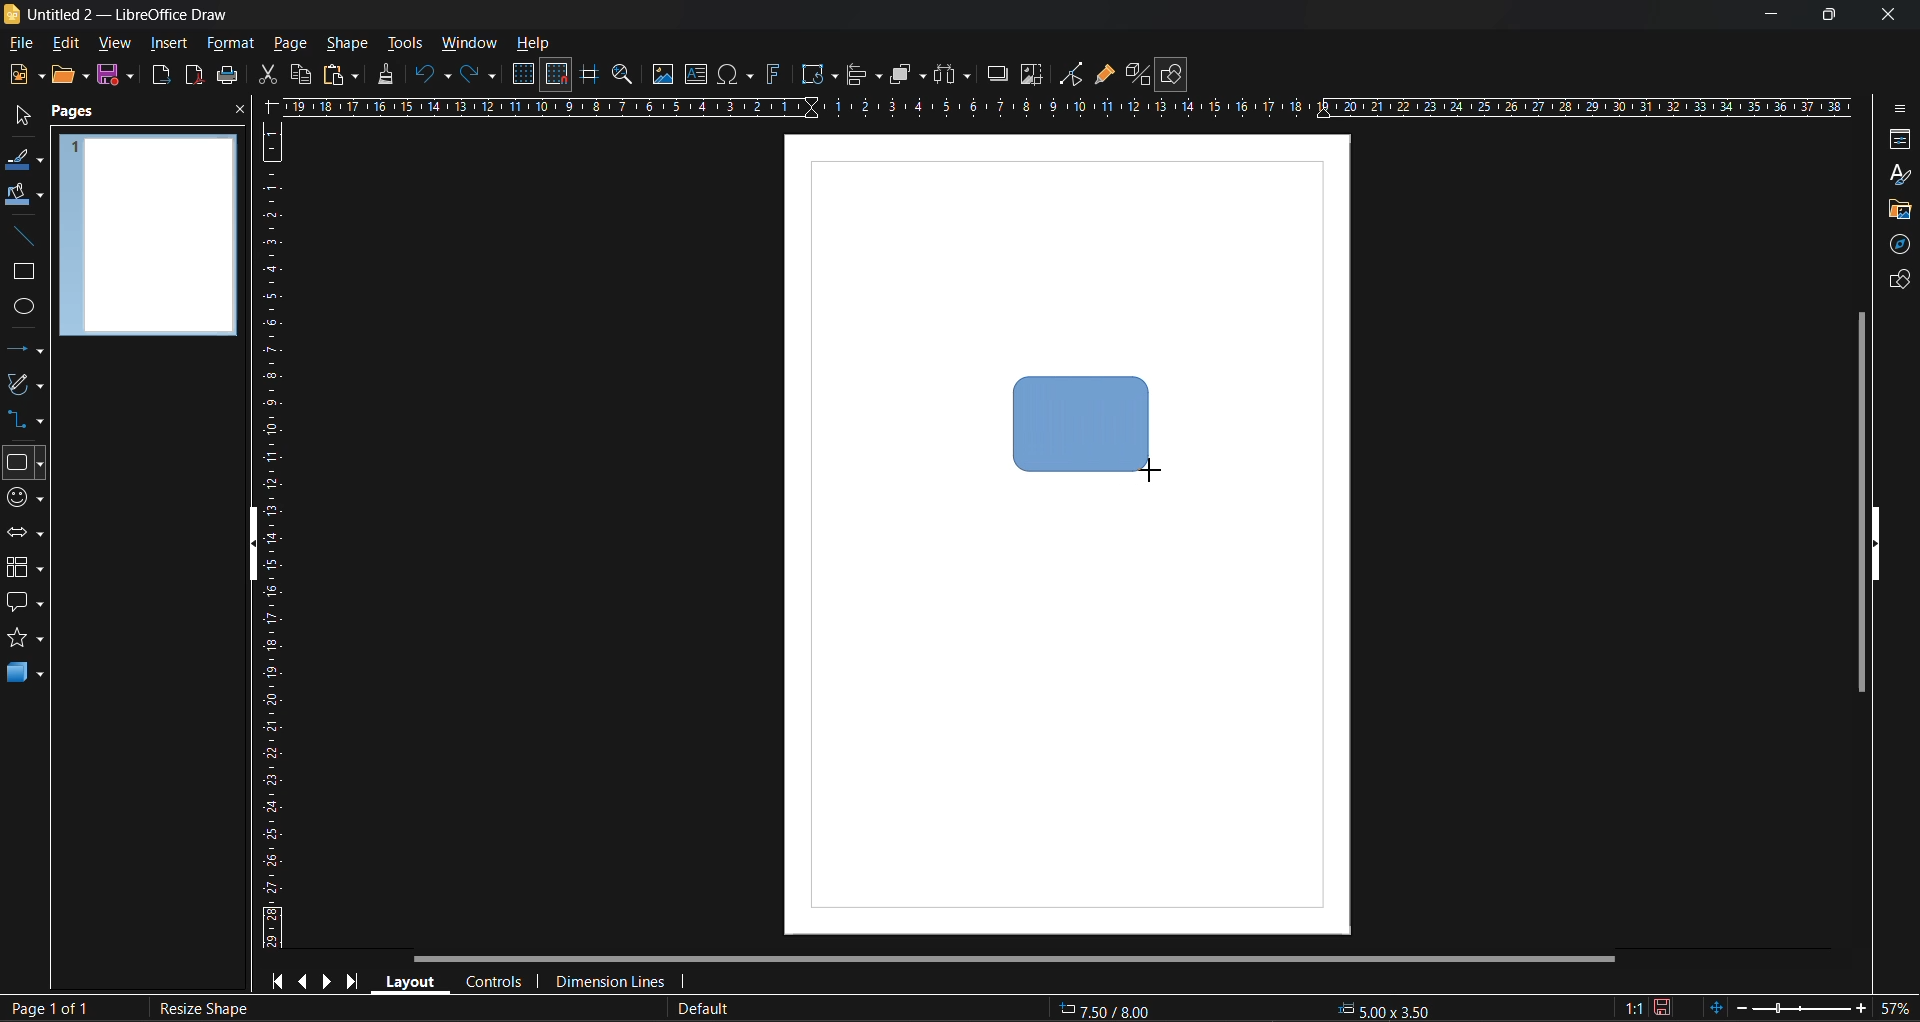 The width and height of the screenshot is (1920, 1022). Describe the element at coordinates (557, 75) in the screenshot. I see `snap to grid` at that location.